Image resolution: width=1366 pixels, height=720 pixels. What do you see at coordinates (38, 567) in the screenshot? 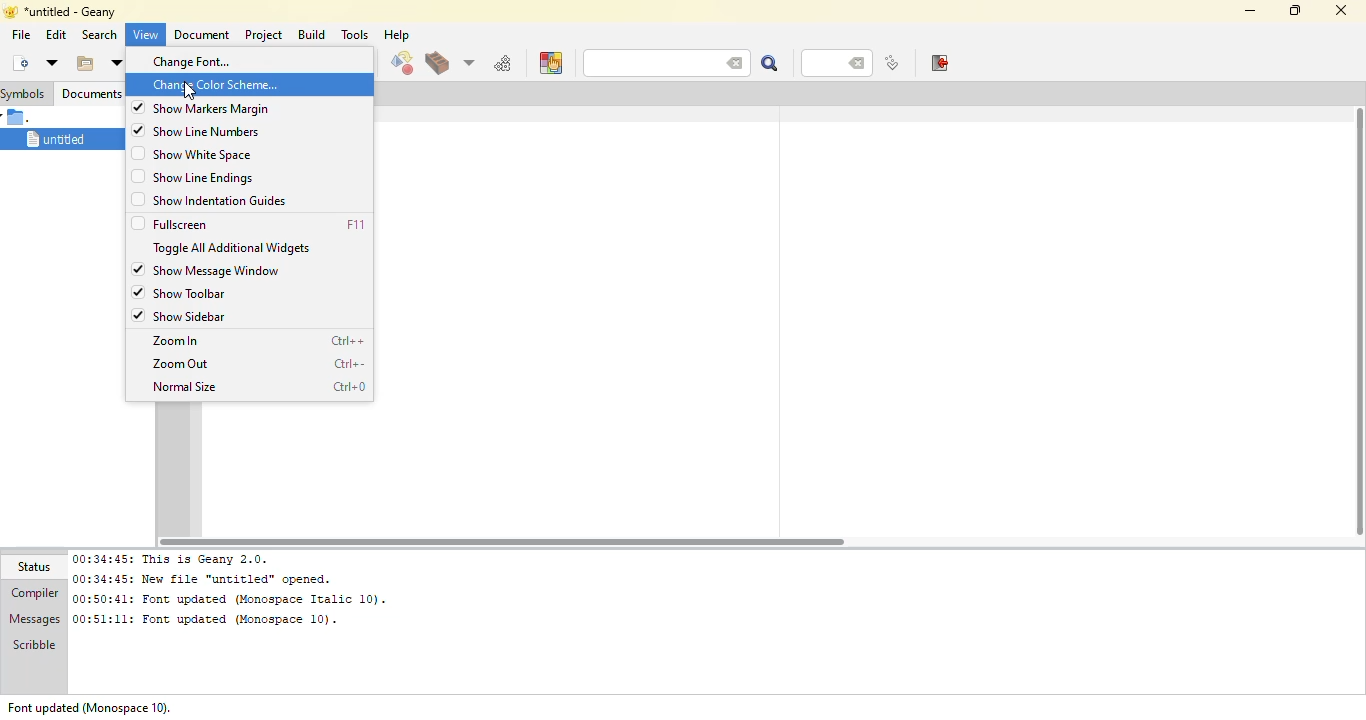
I see `status` at bounding box center [38, 567].